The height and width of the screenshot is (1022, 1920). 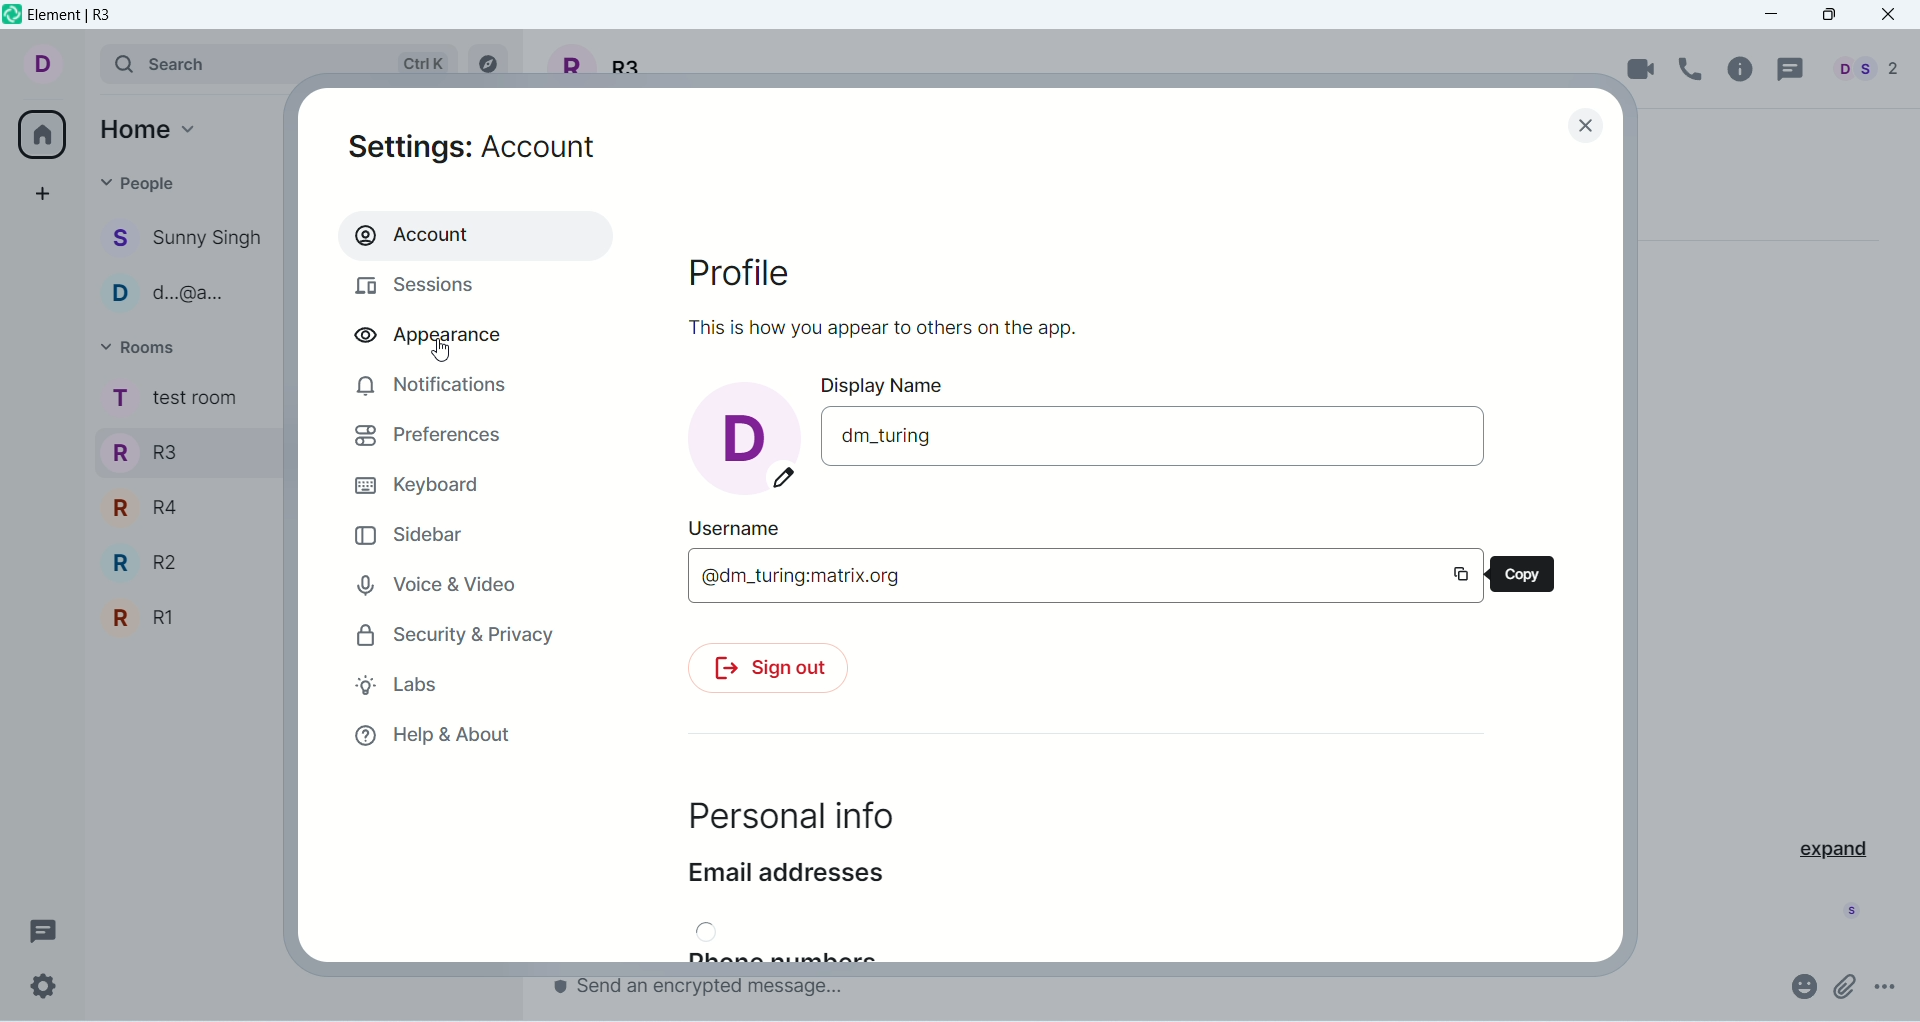 I want to click on display name, so click(x=1150, y=439).